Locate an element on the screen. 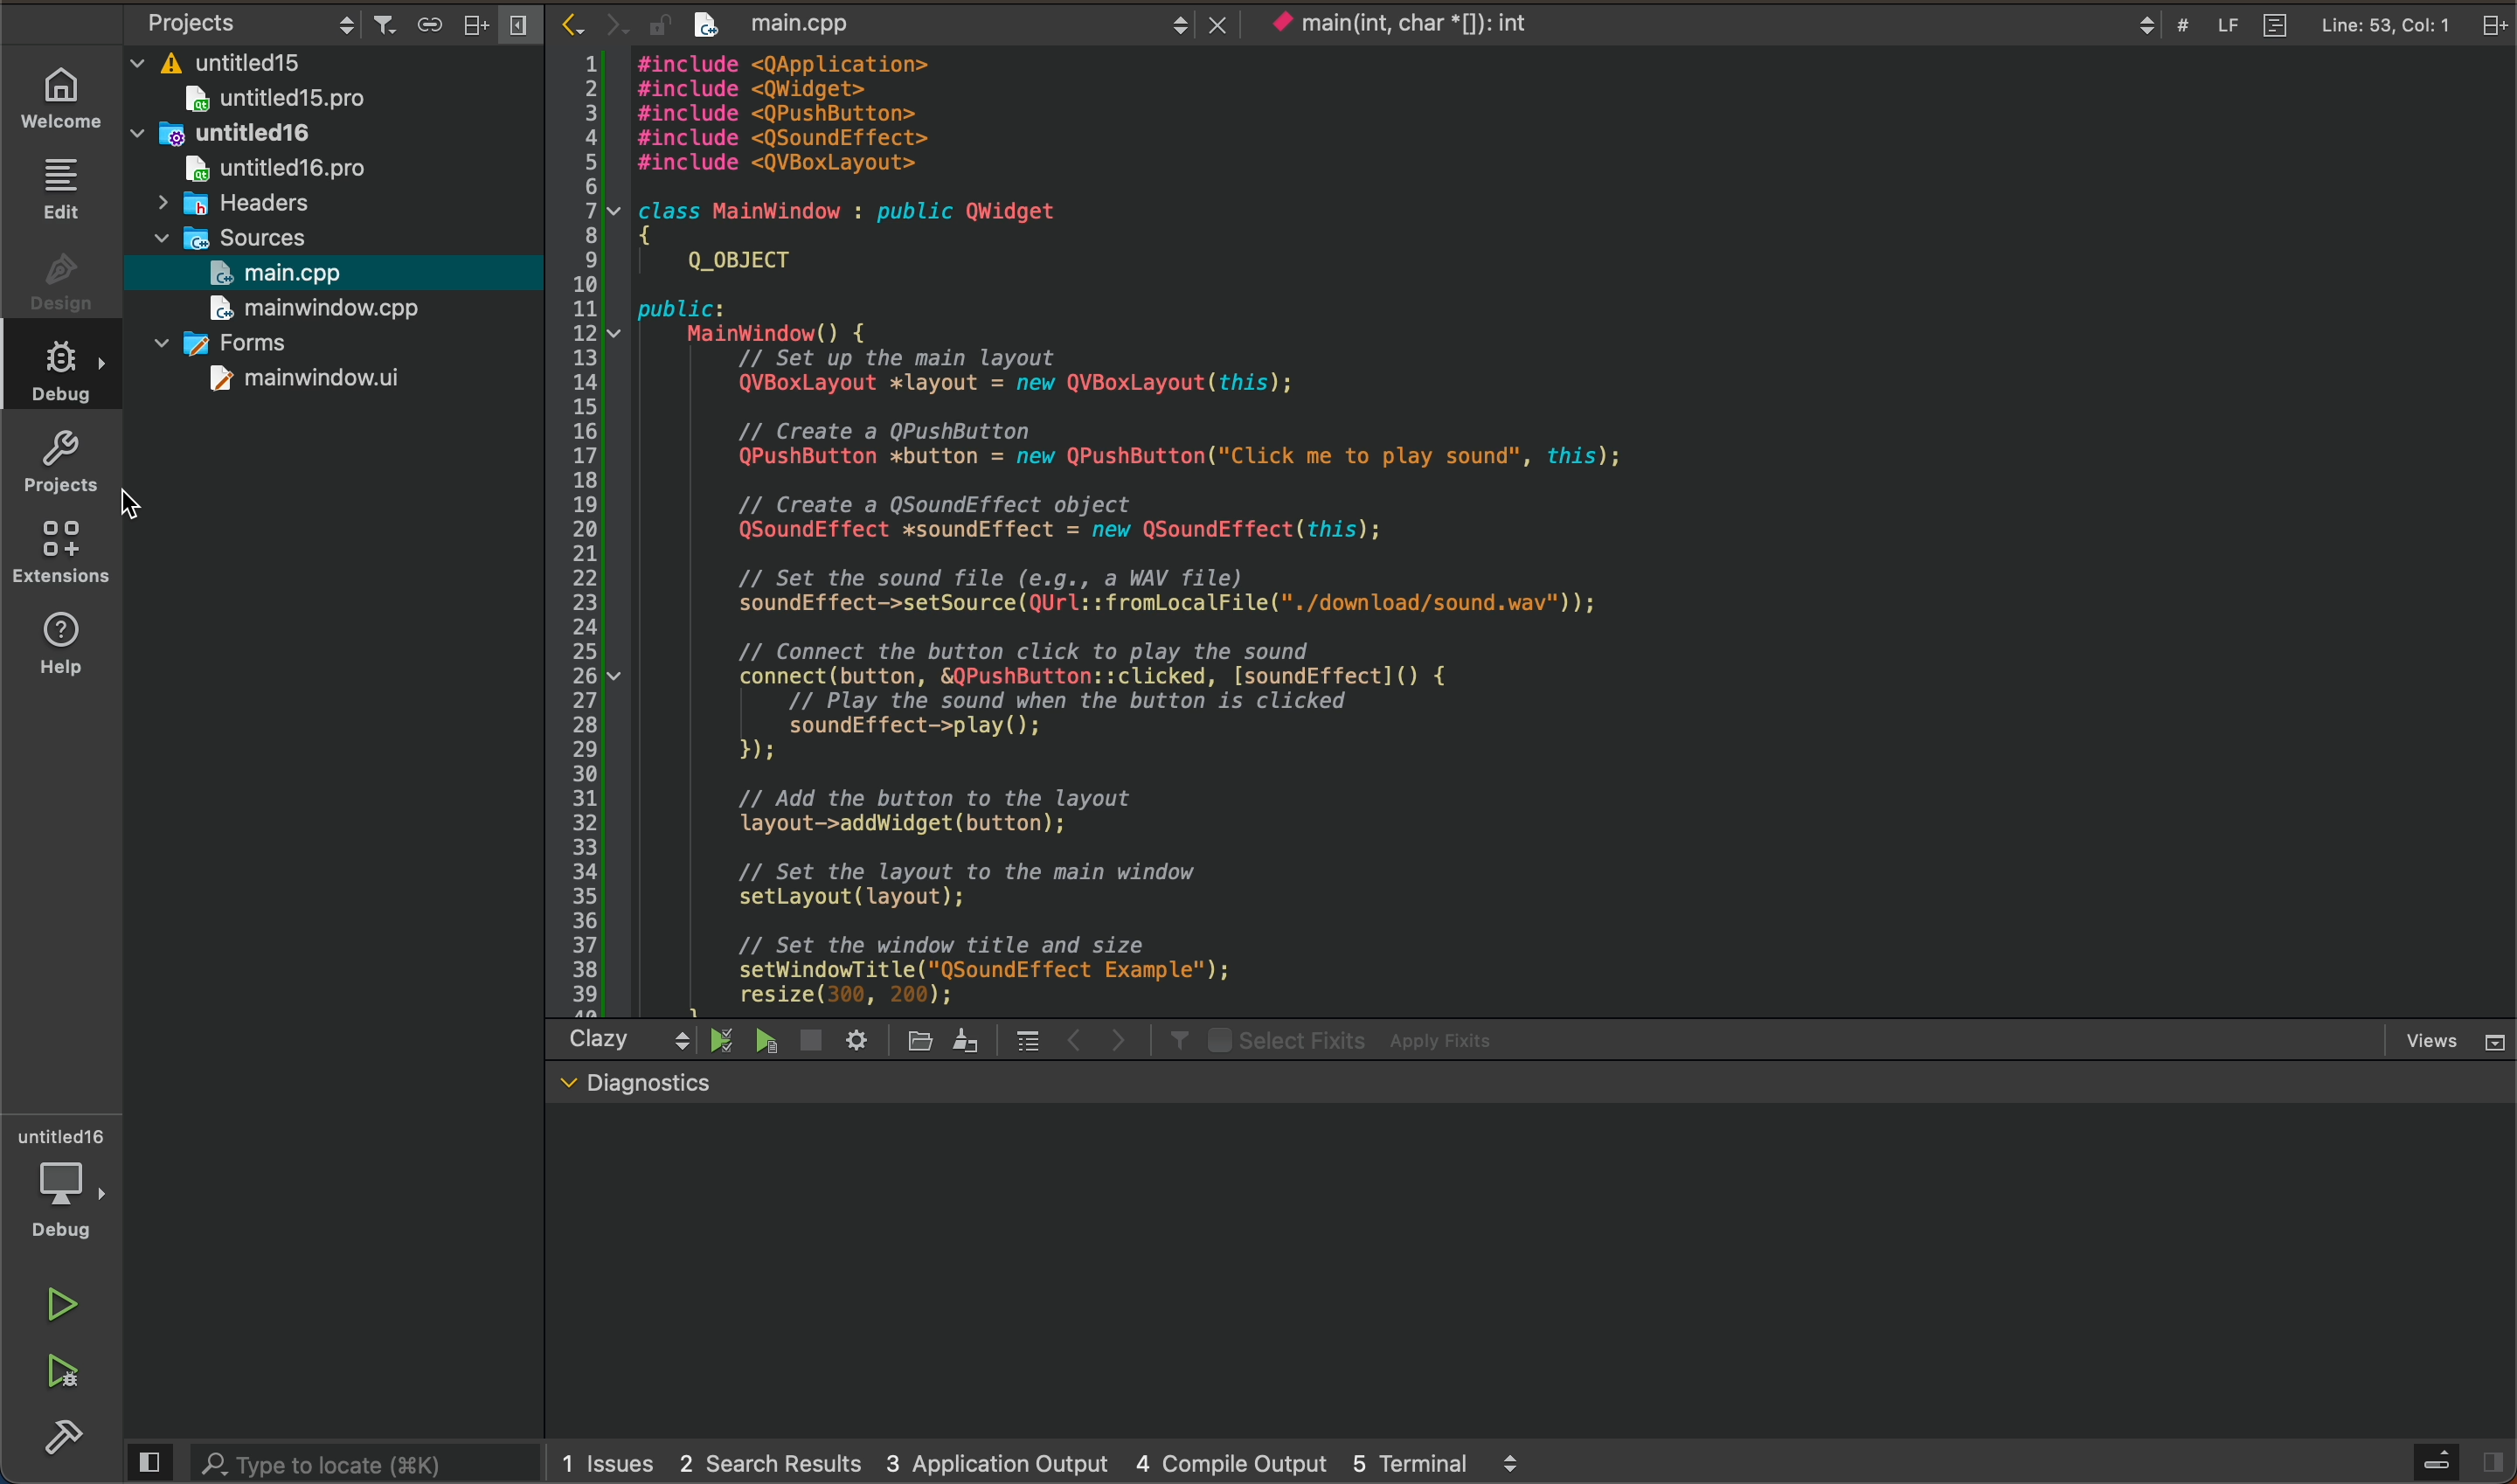  build is located at coordinates (70, 1441).